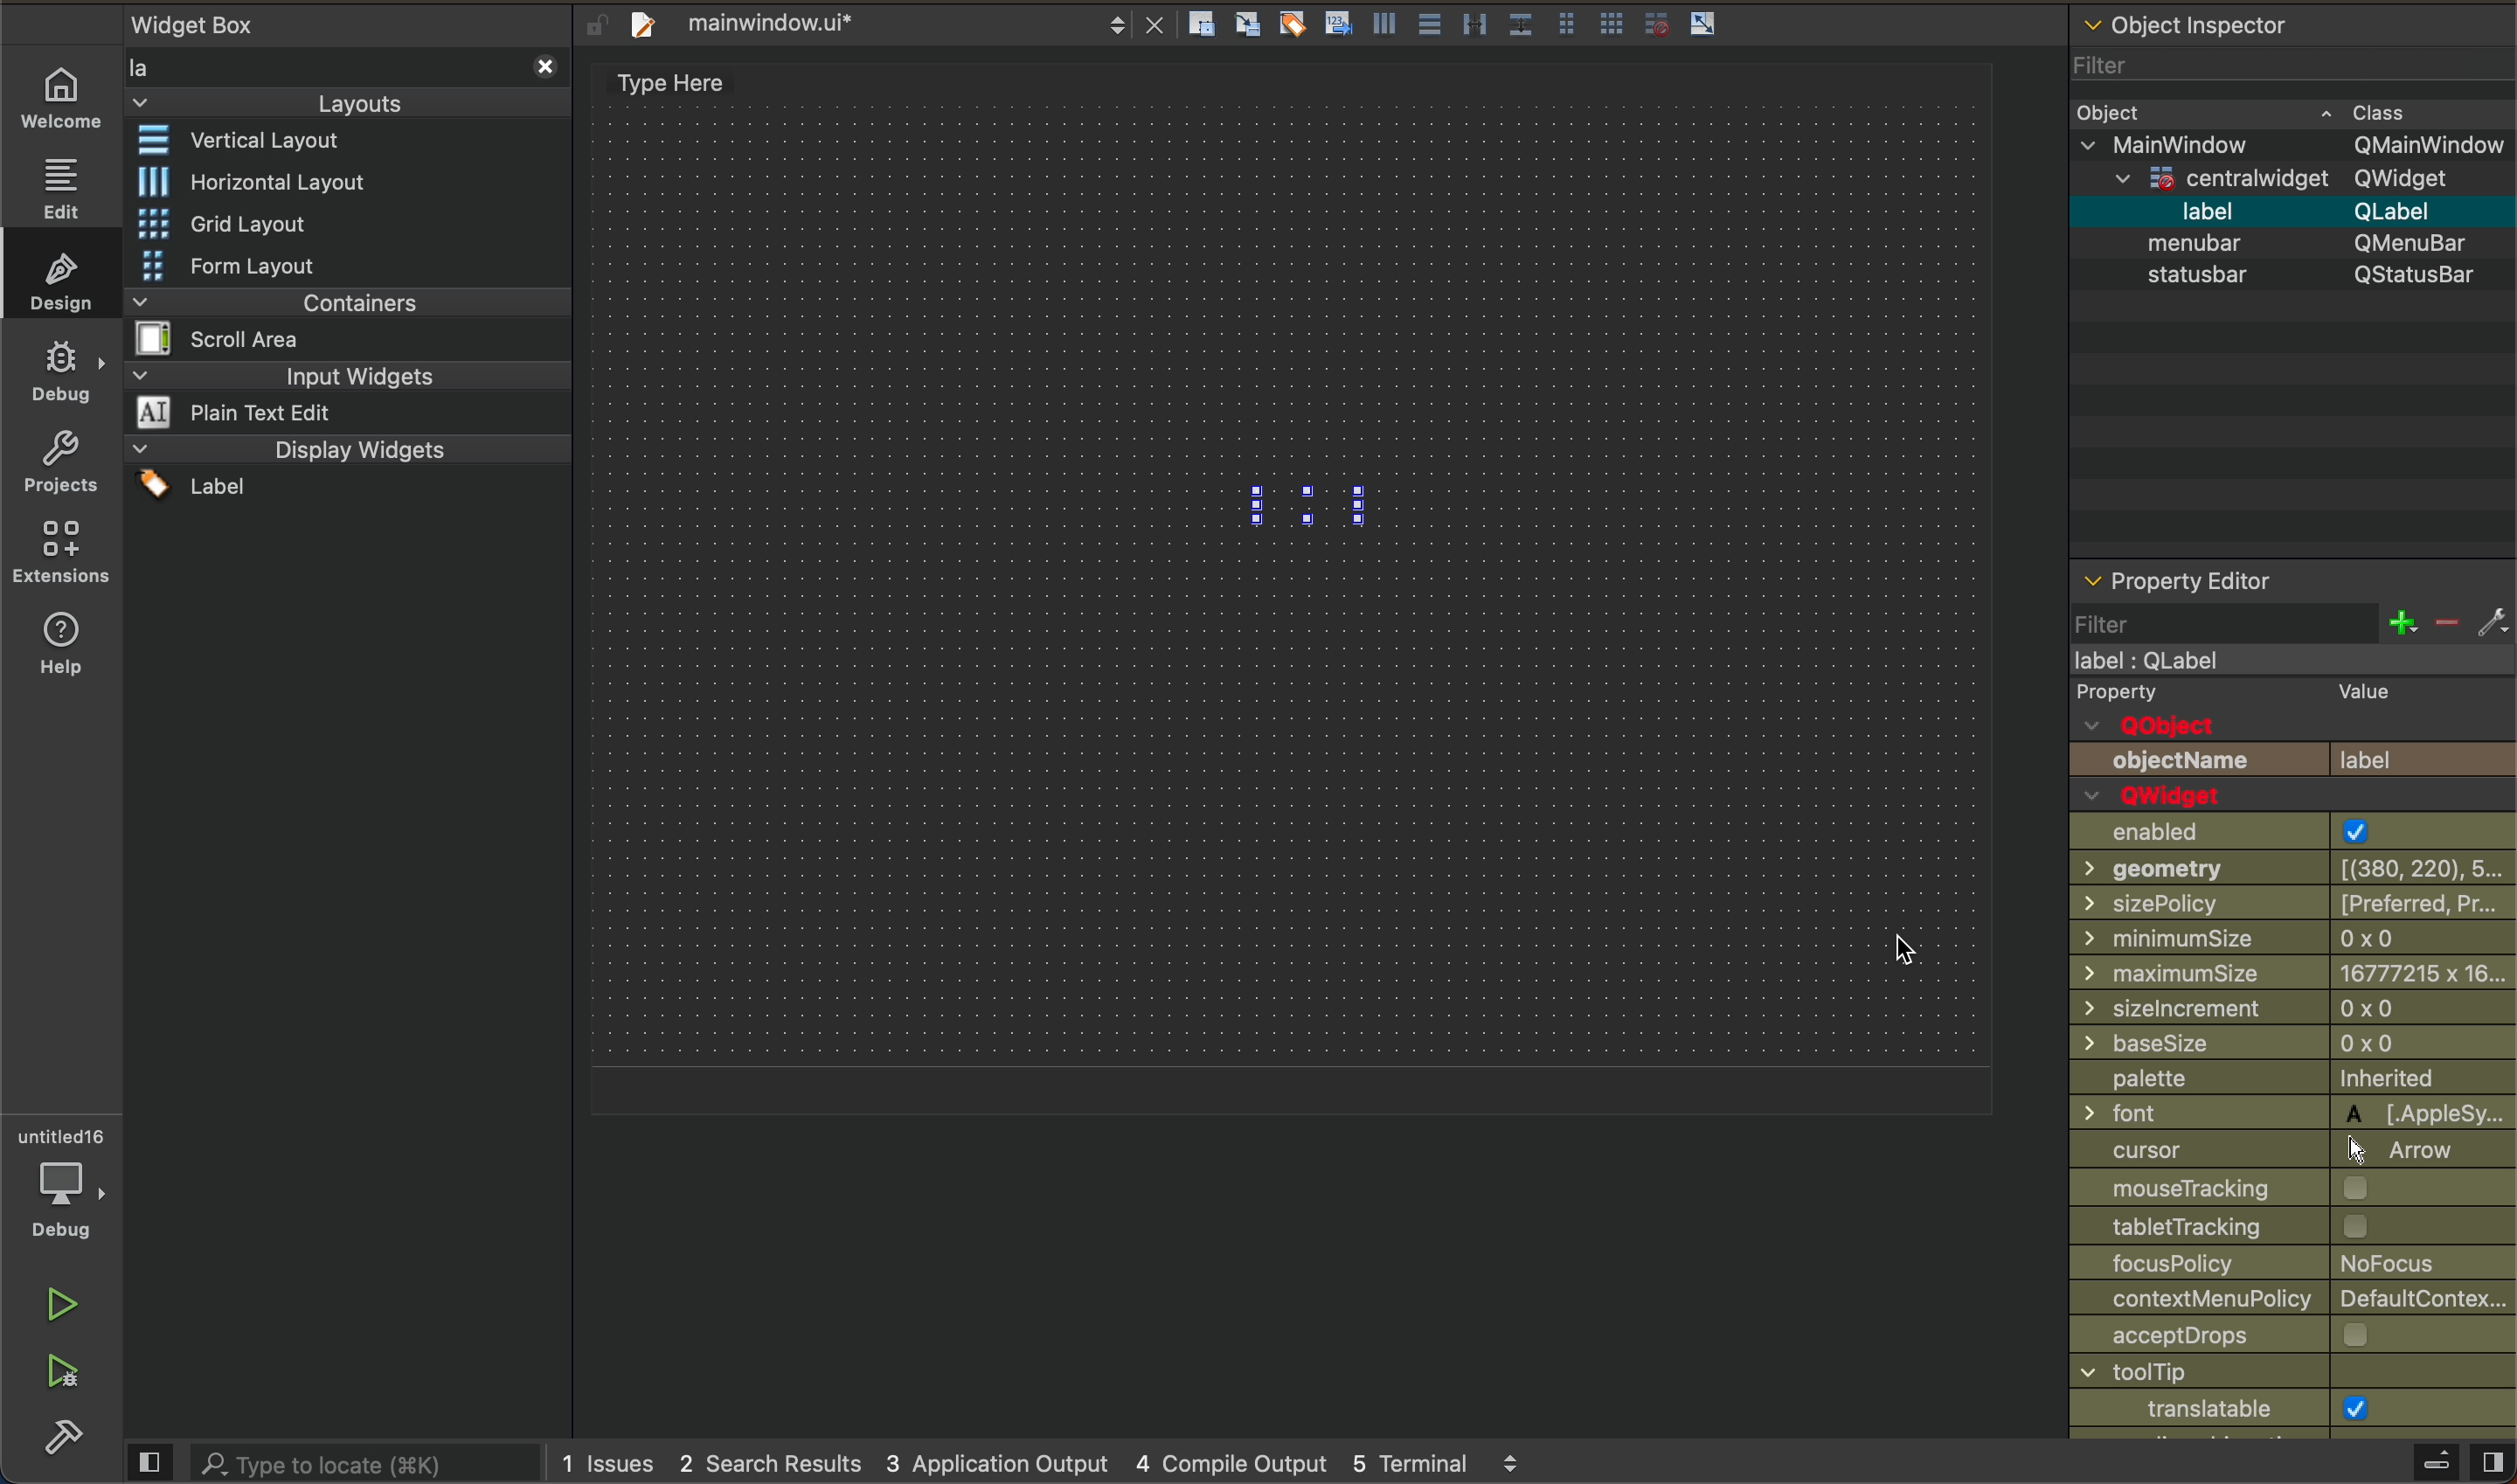 The width and height of the screenshot is (2517, 1484). I want to click on windowicon, so click(2180, 1409).